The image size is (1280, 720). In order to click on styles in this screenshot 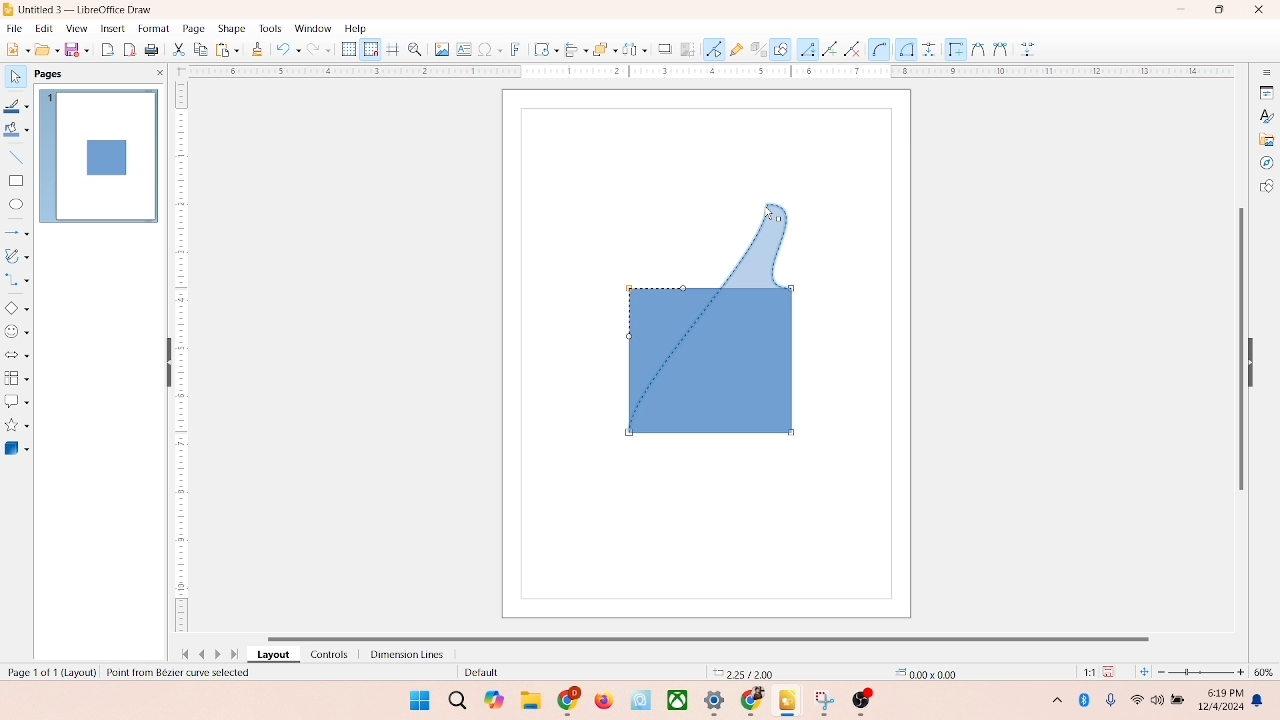, I will do `click(1265, 115)`.